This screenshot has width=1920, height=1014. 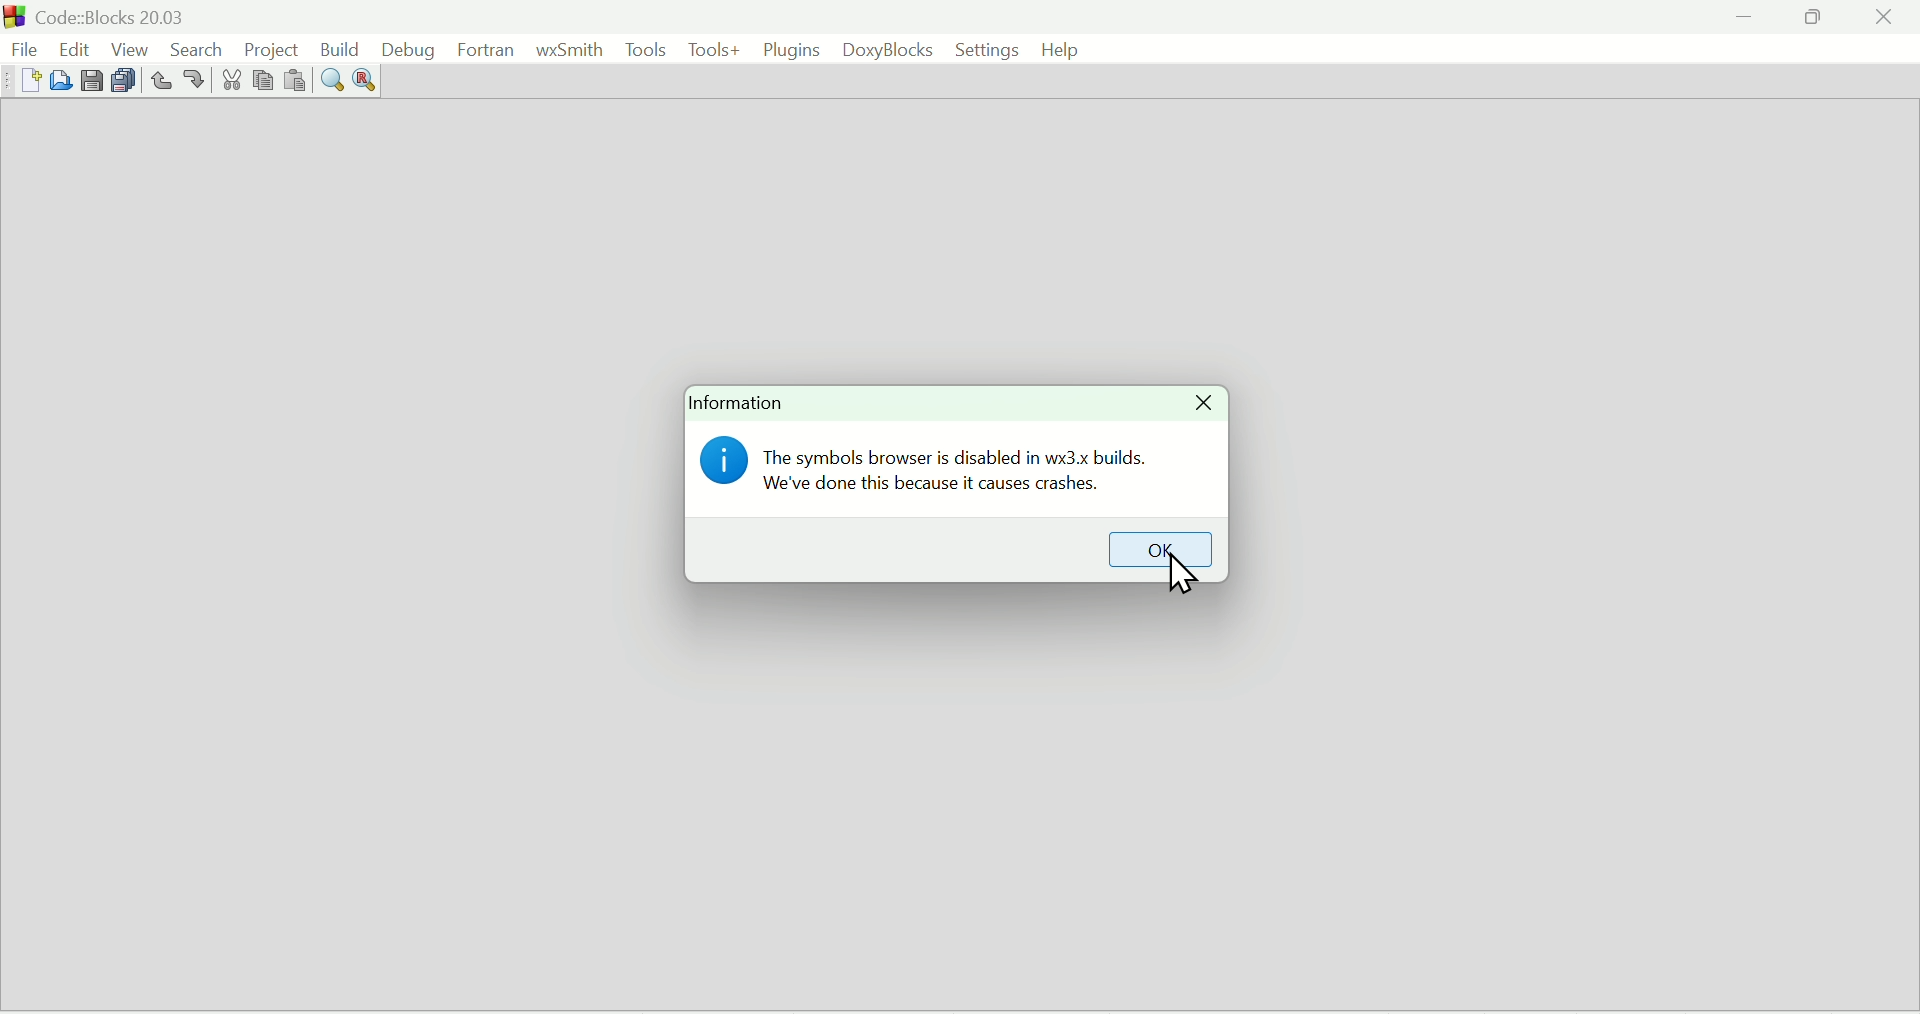 I want to click on WxSmith, so click(x=567, y=50).